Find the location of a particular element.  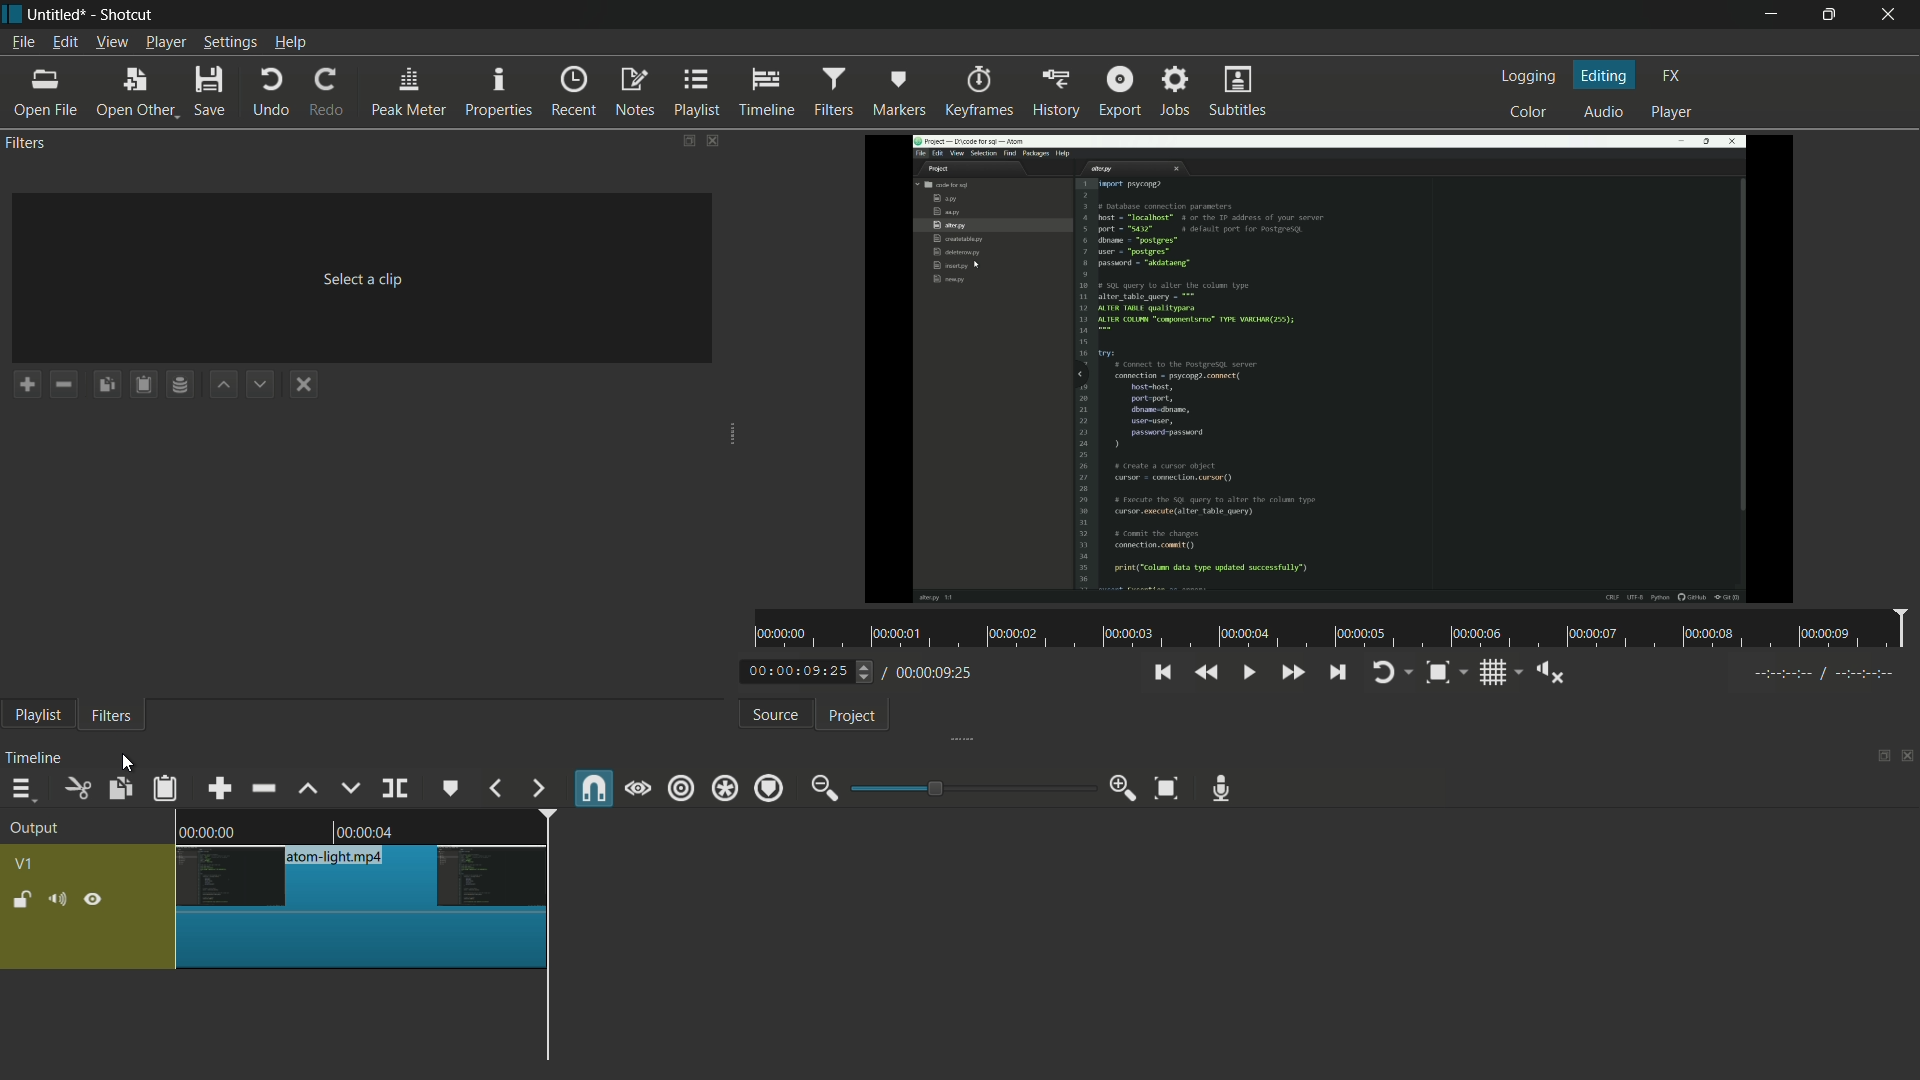

time is located at coordinates (1331, 629).